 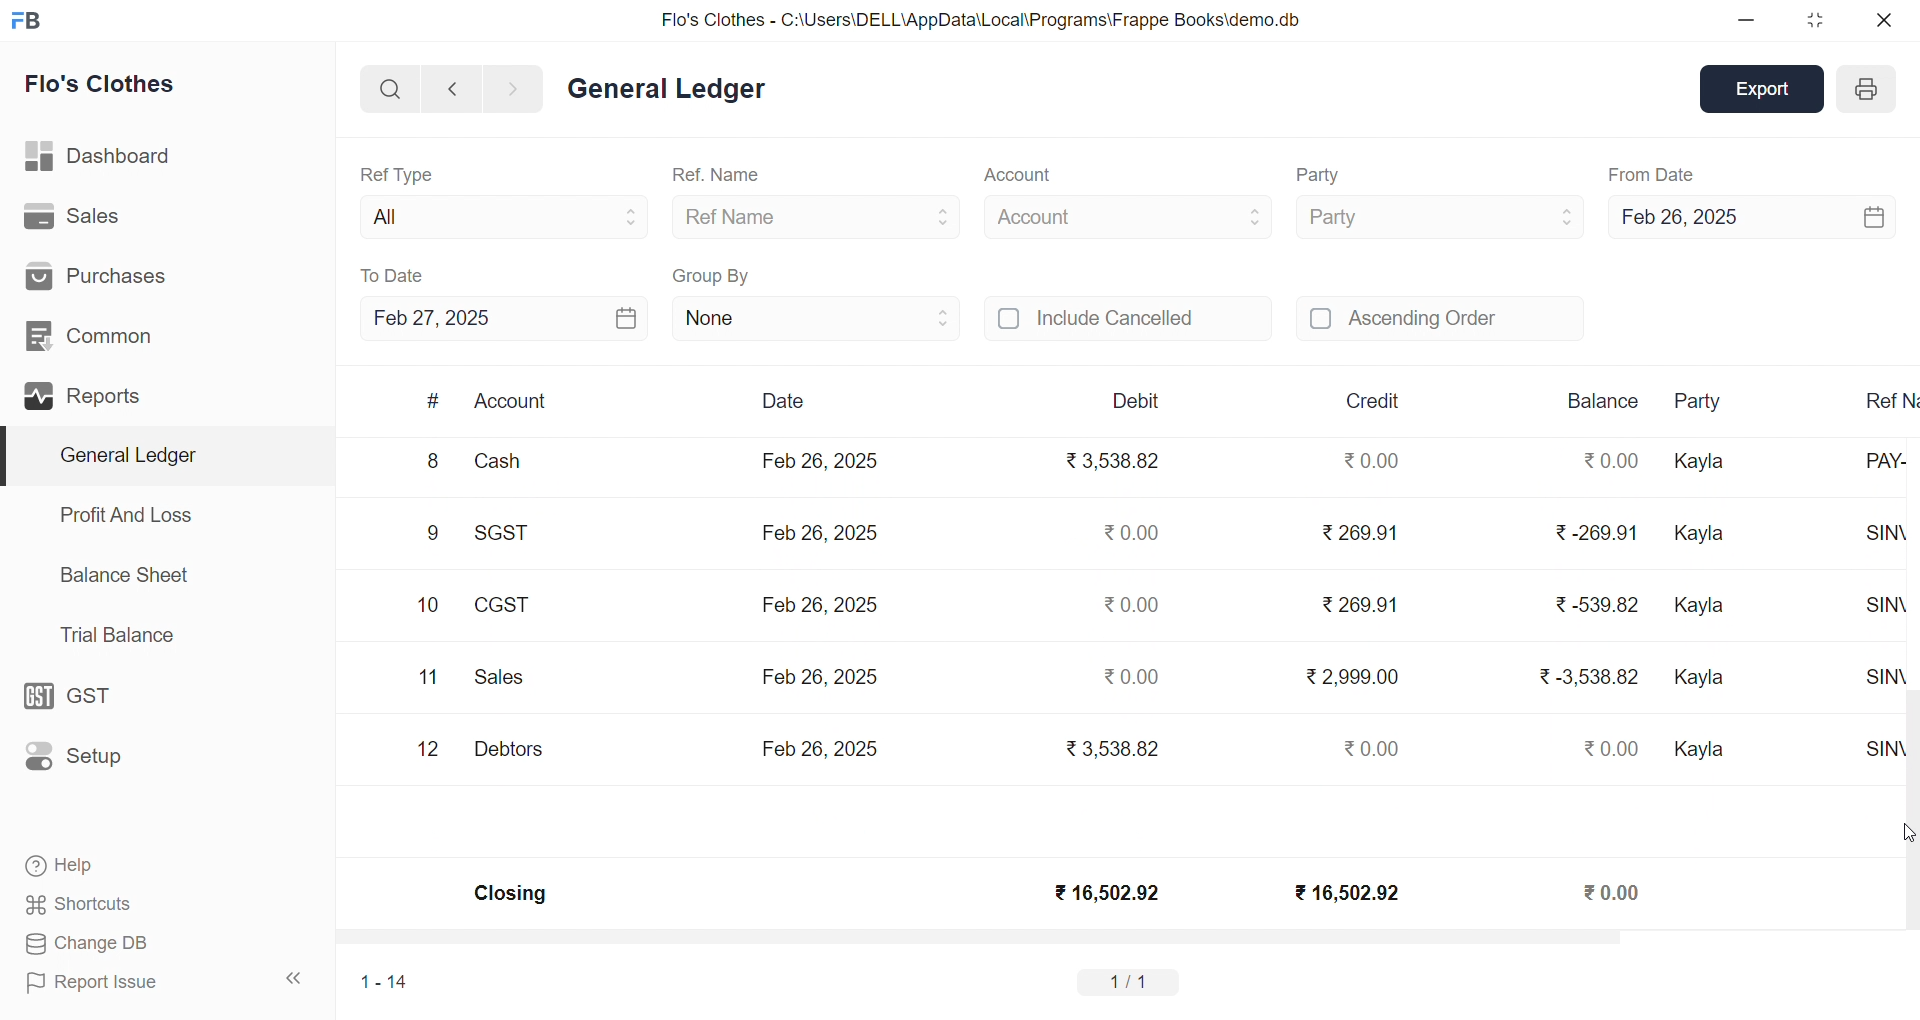 What do you see at coordinates (1882, 20) in the screenshot?
I see `CLOSE` at bounding box center [1882, 20].